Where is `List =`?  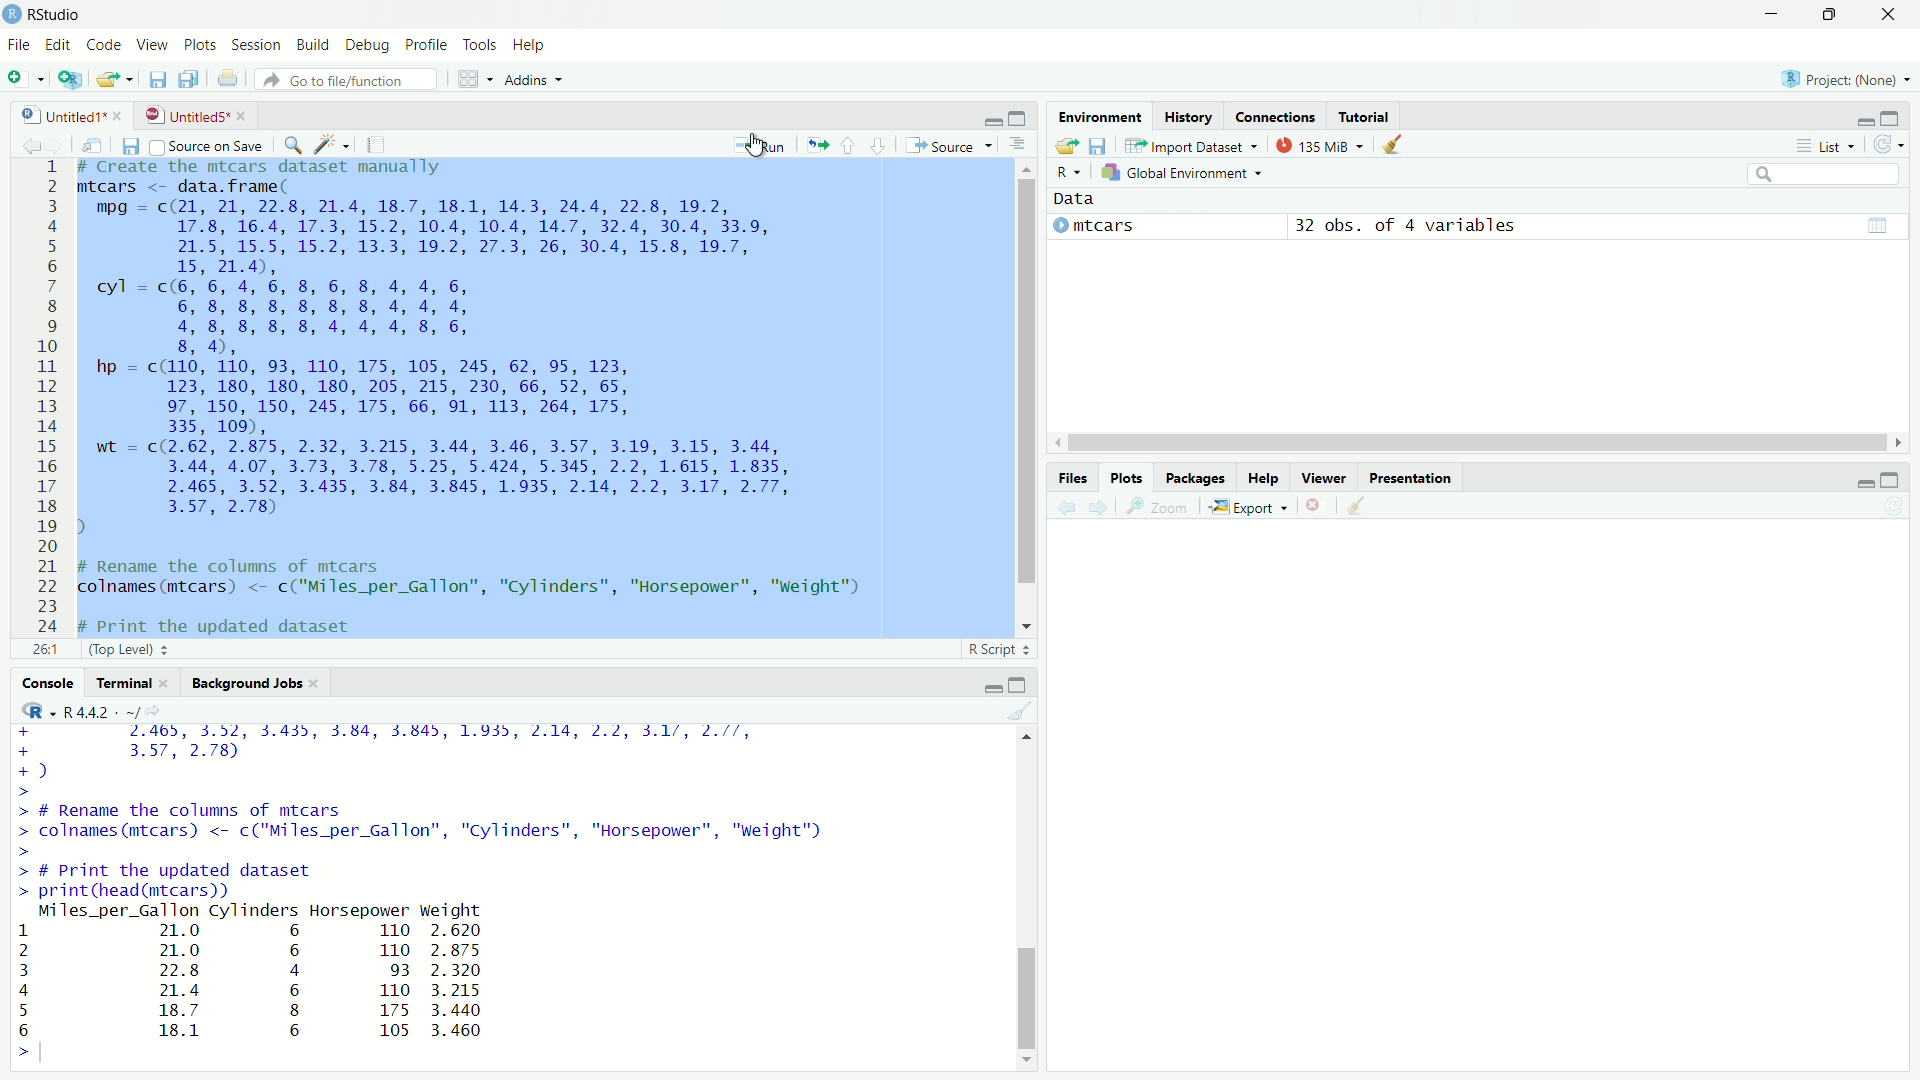
List = is located at coordinates (1823, 145).